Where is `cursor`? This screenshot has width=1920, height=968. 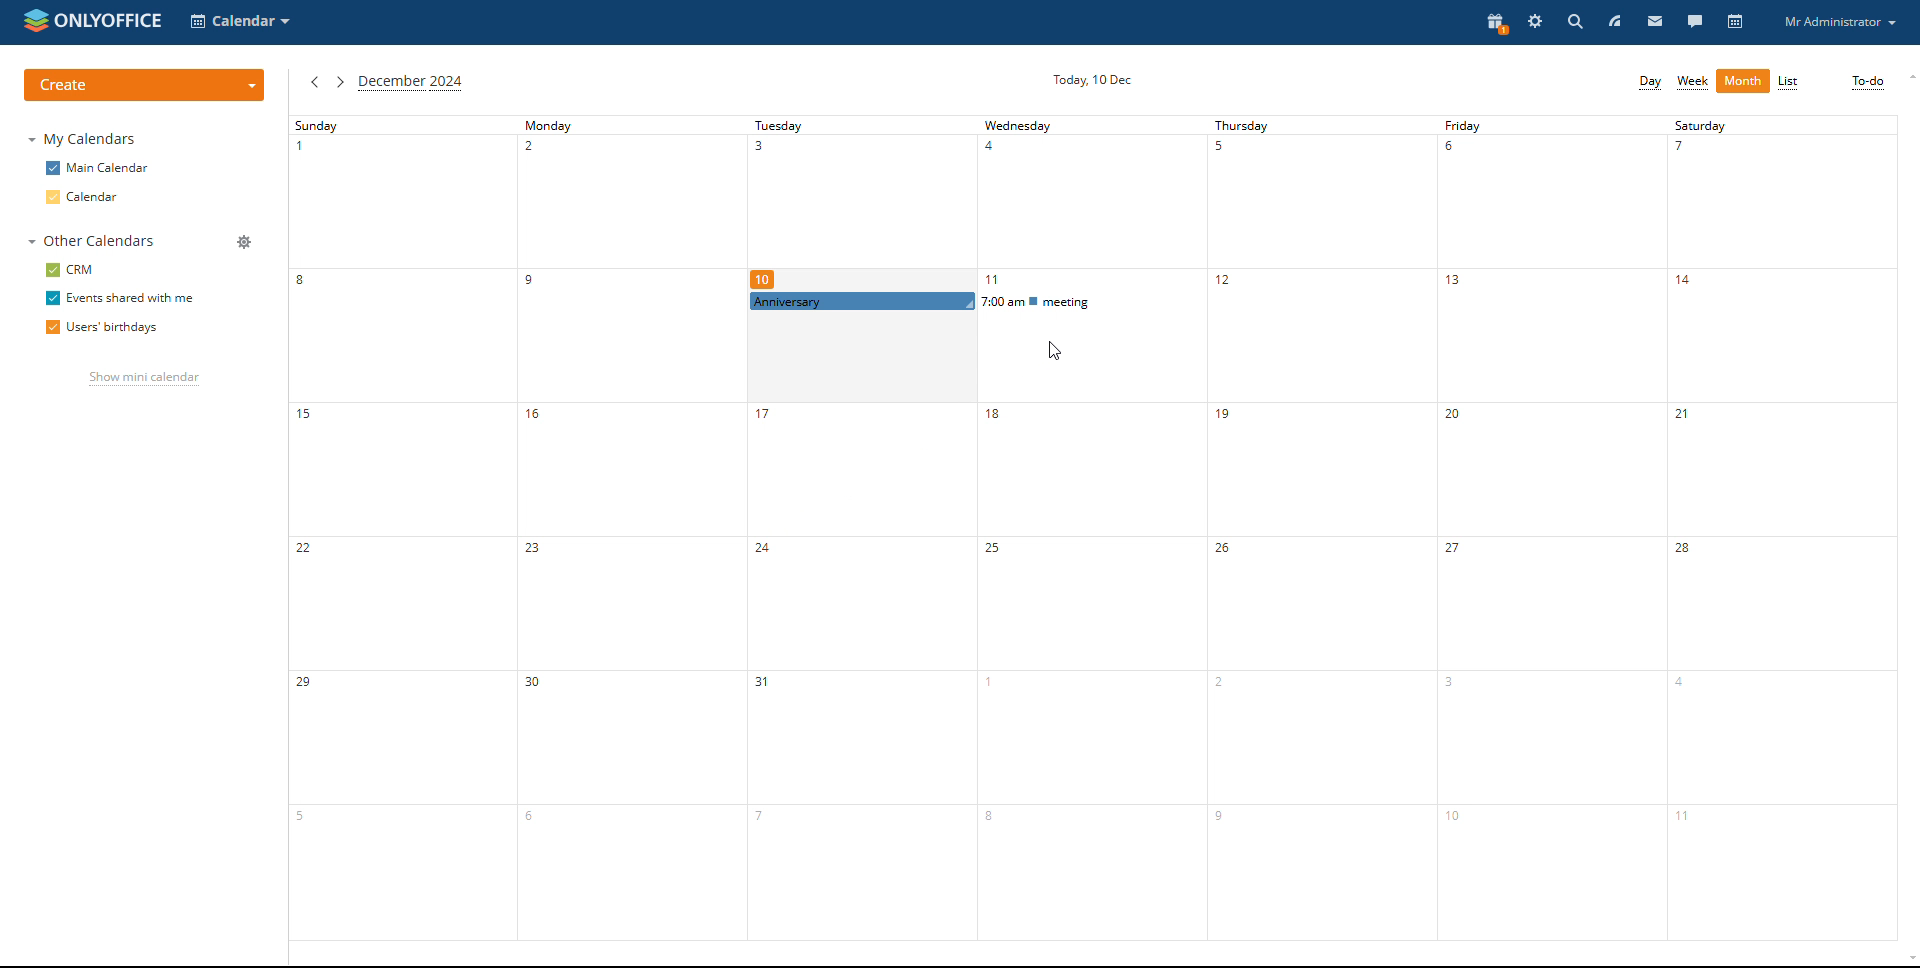 cursor is located at coordinates (1055, 352).